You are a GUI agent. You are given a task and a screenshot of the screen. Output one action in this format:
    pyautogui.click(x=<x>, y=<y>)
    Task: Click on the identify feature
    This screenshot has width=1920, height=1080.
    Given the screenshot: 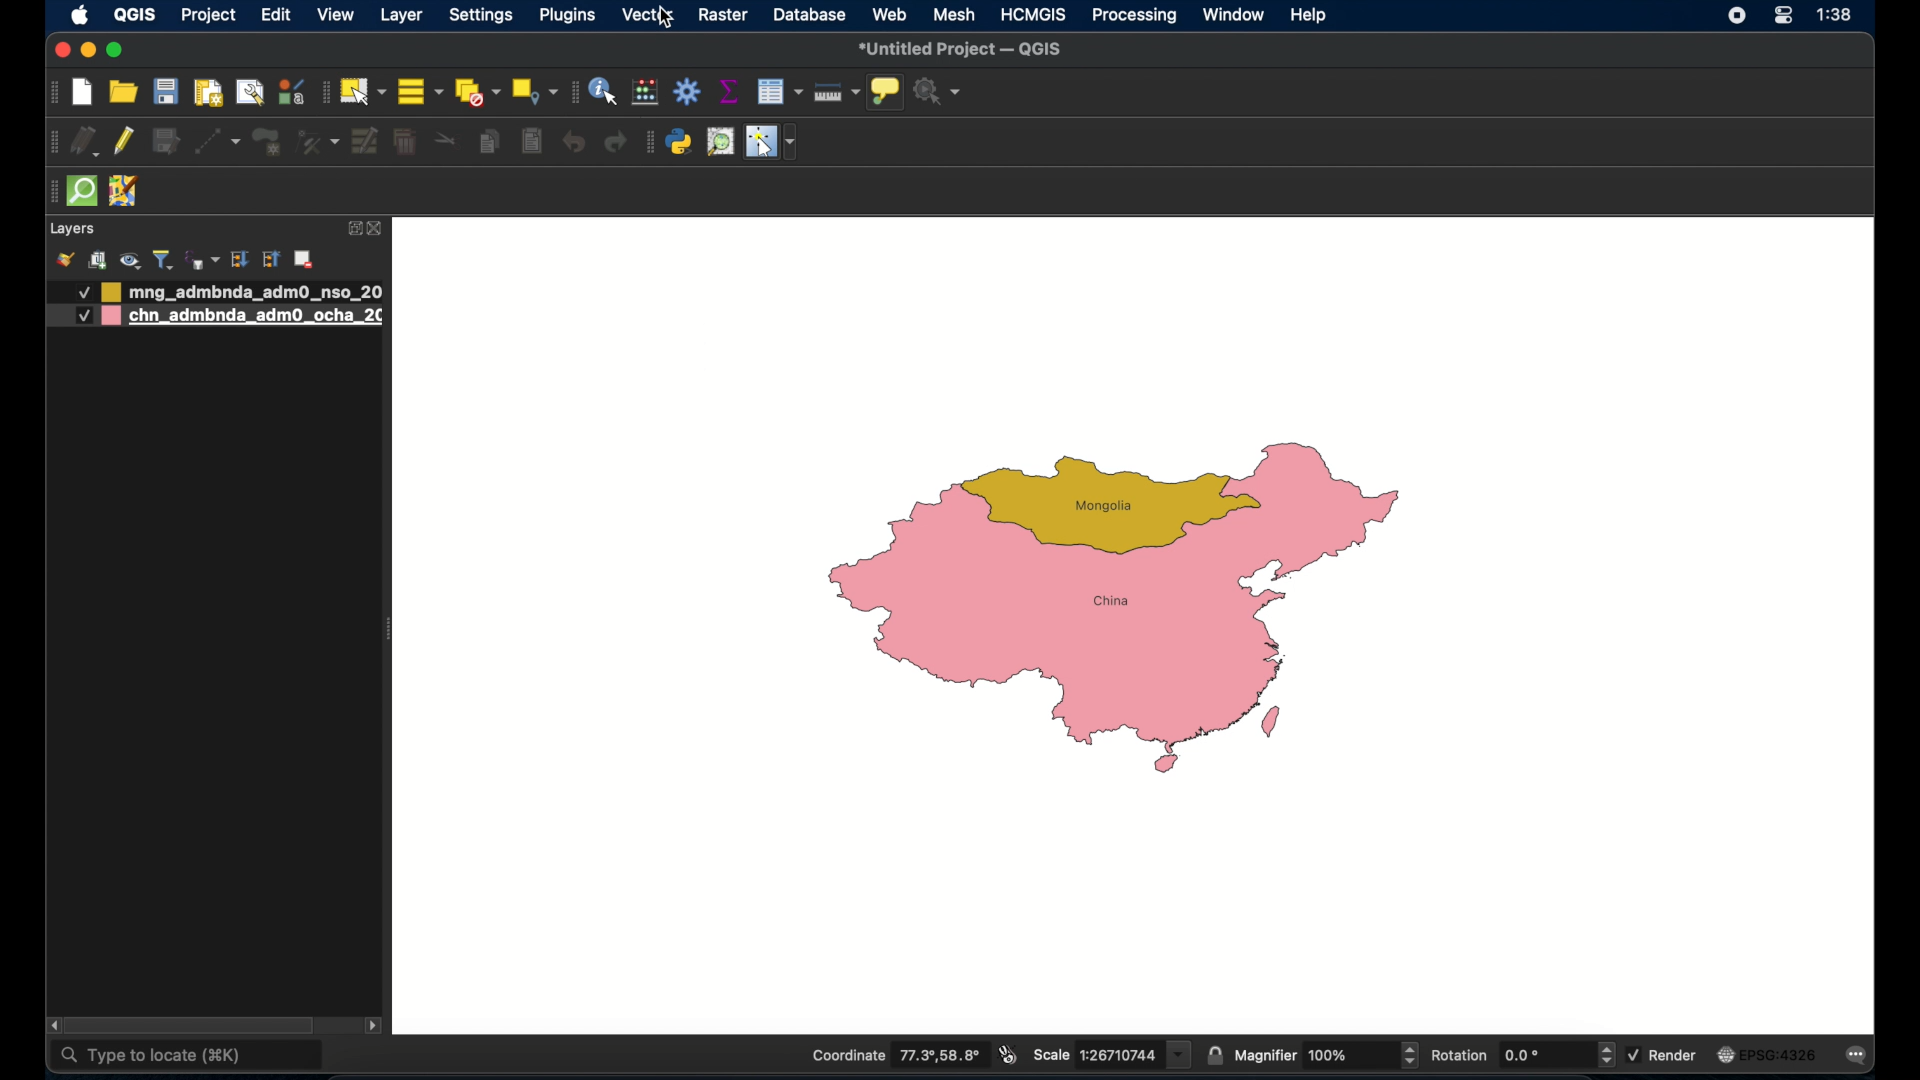 What is the action you would take?
    pyautogui.click(x=602, y=91)
    